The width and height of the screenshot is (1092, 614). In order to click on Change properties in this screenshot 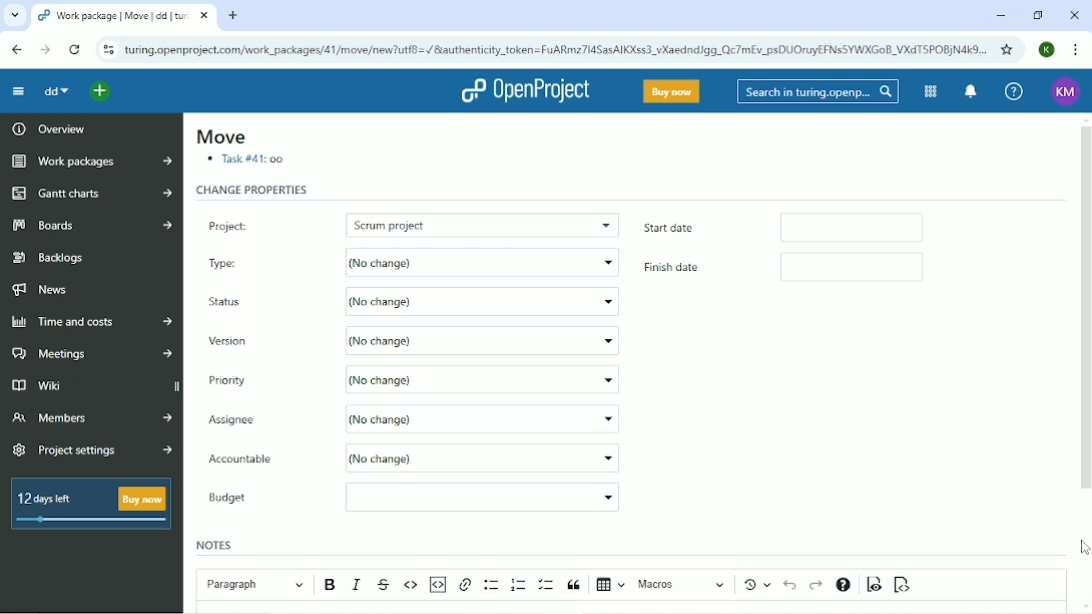, I will do `click(253, 190)`.